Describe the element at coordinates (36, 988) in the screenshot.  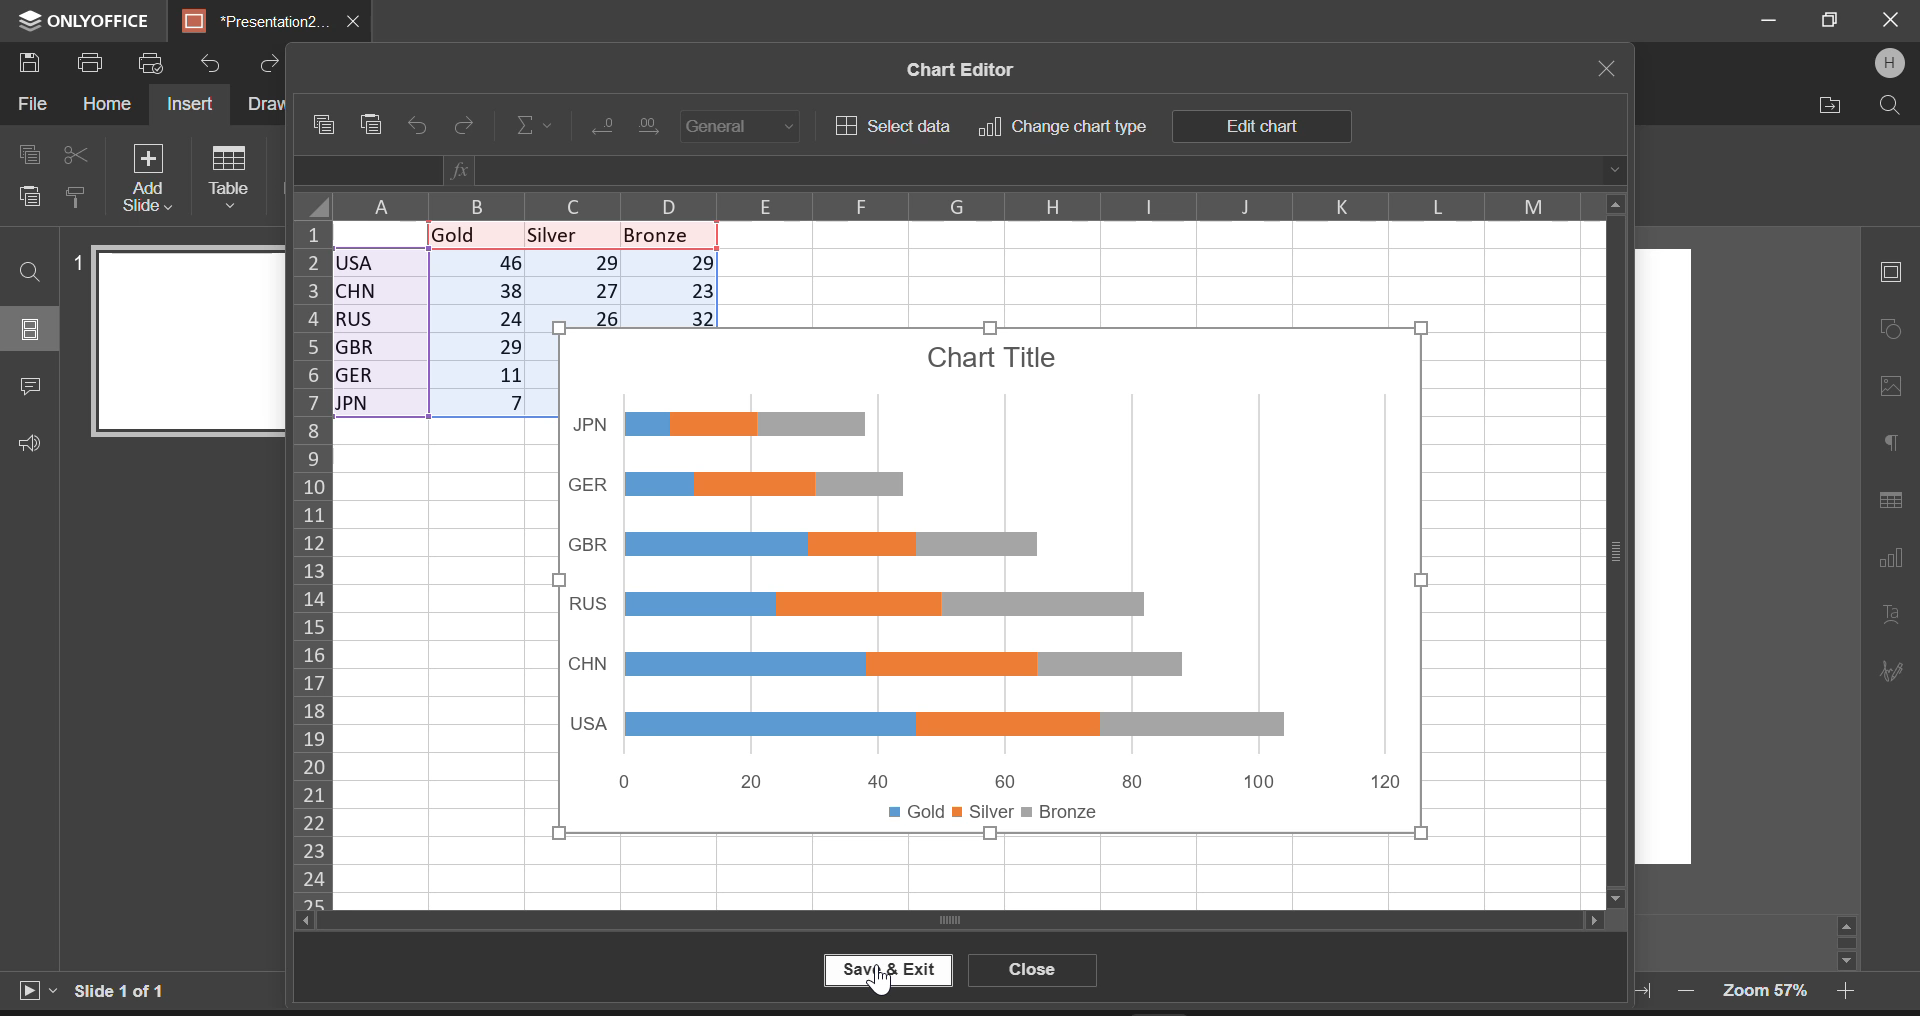
I see `Start Slideshow` at that location.